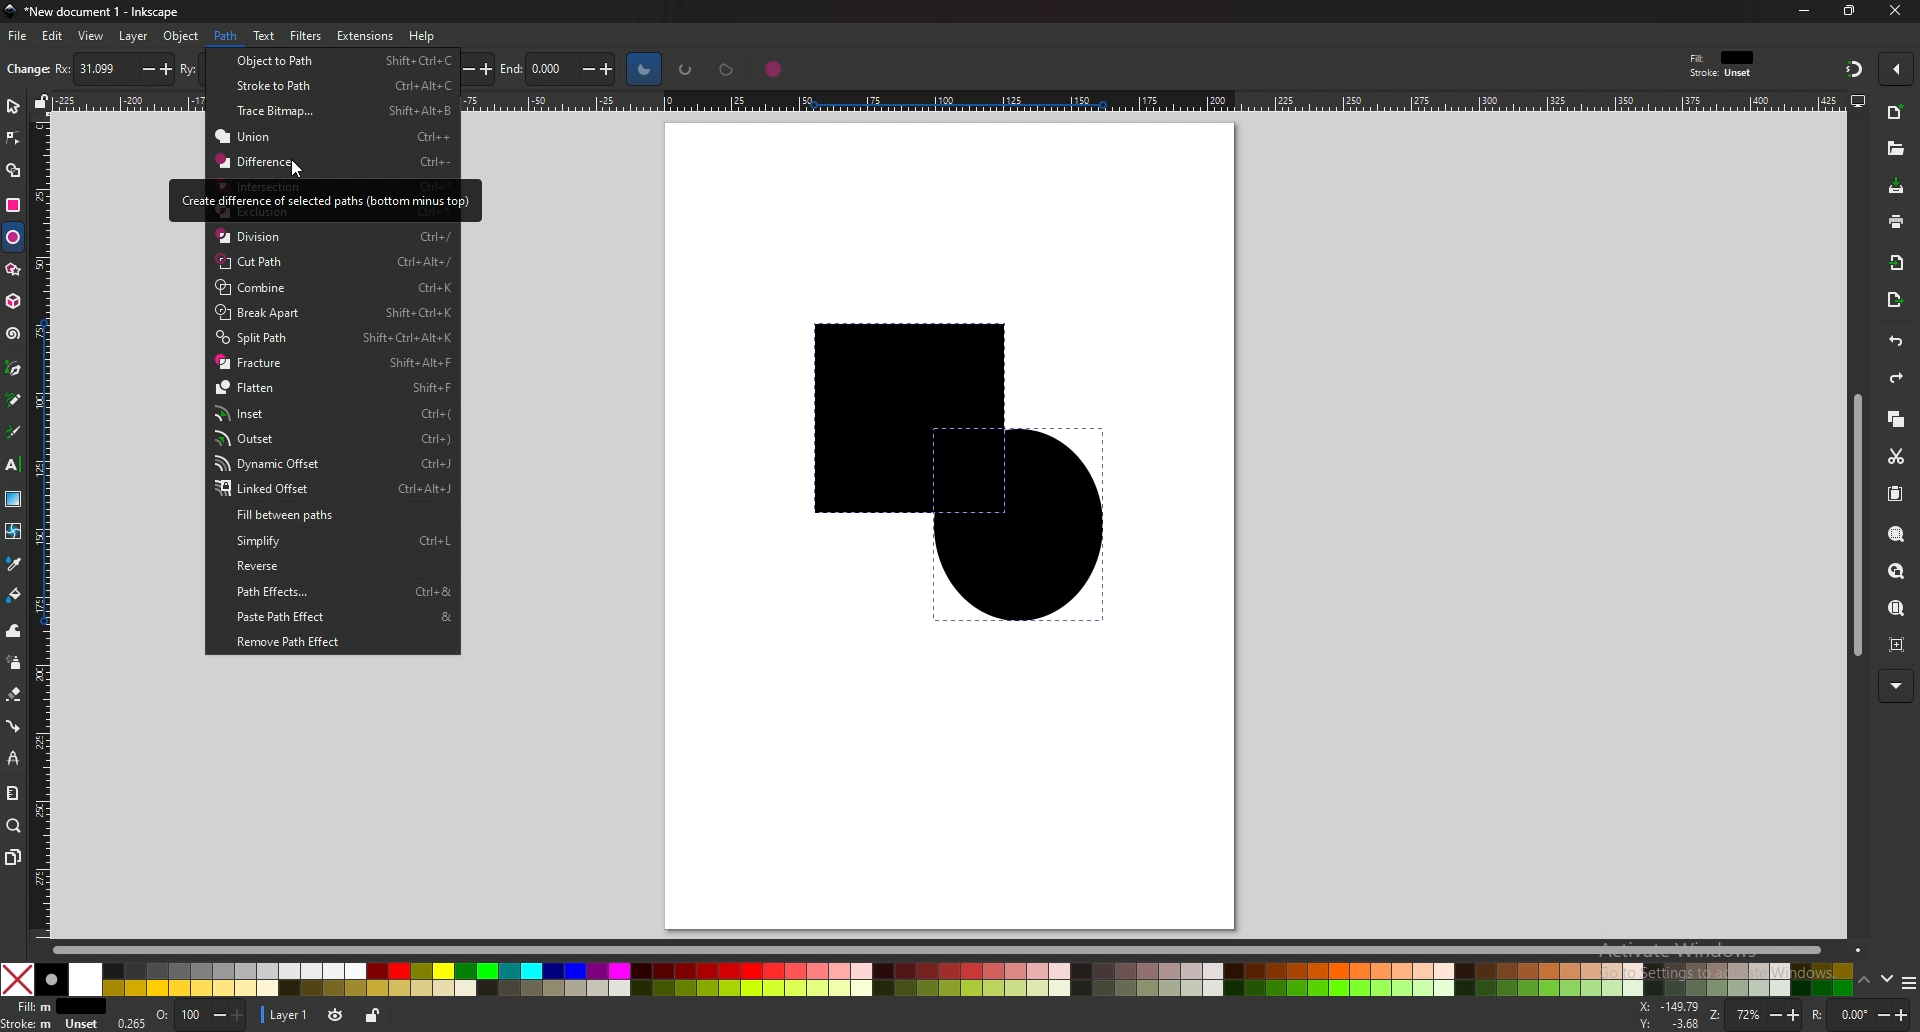  I want to click on 0.265, so click(129, 1024).